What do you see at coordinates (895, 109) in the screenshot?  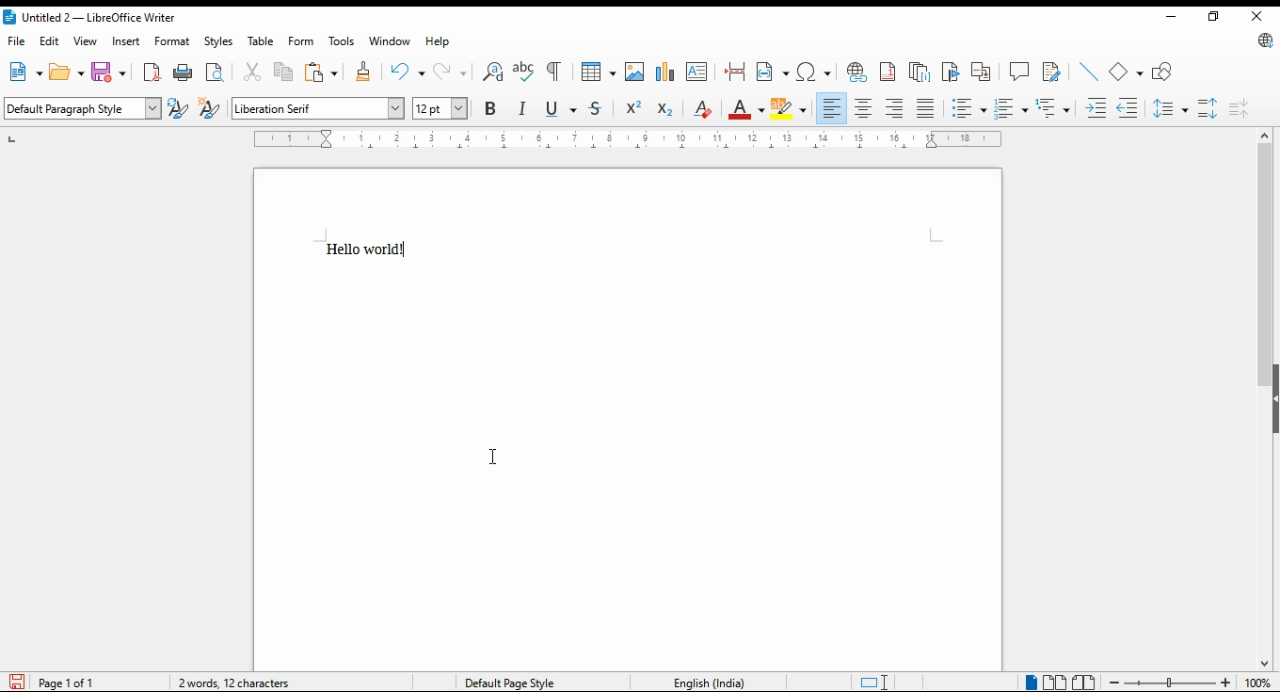 I see `align right` at bounding box center [895, 109].